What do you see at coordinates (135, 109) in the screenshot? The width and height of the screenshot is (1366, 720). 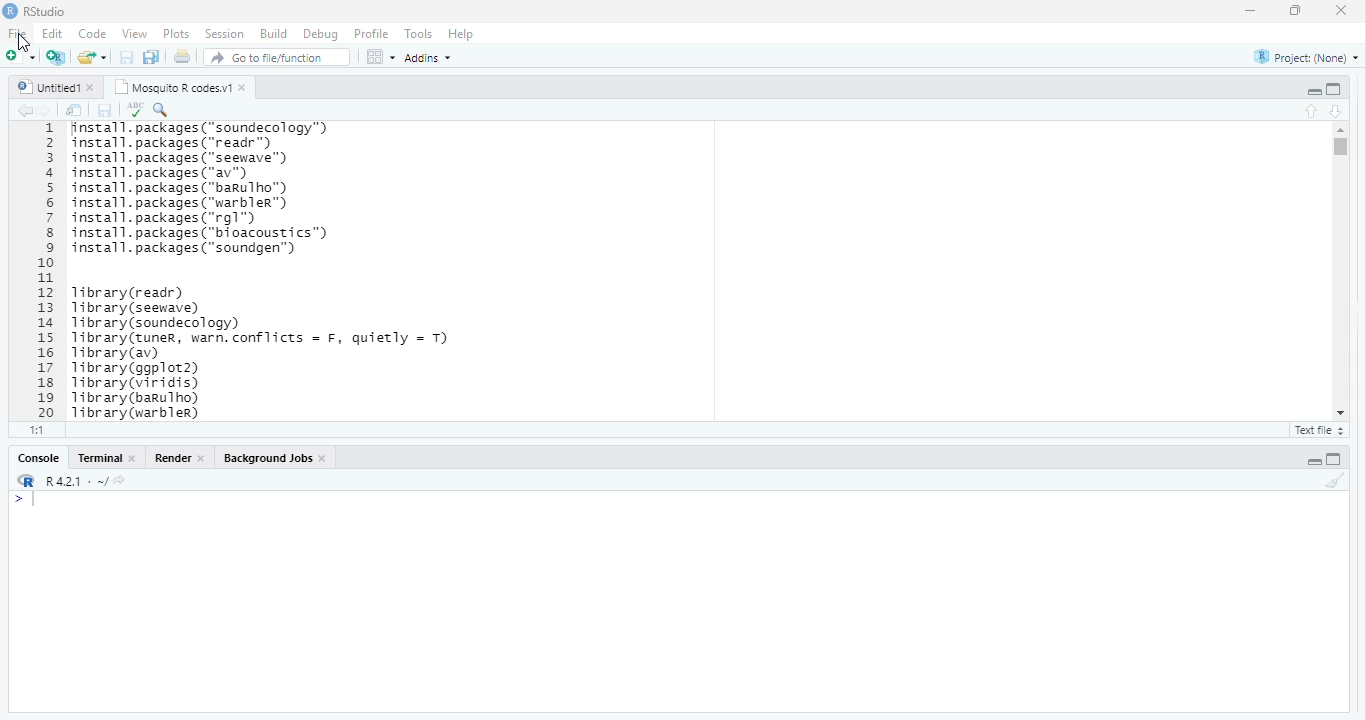 I see `correct spells` at bounding box center [135, 109].